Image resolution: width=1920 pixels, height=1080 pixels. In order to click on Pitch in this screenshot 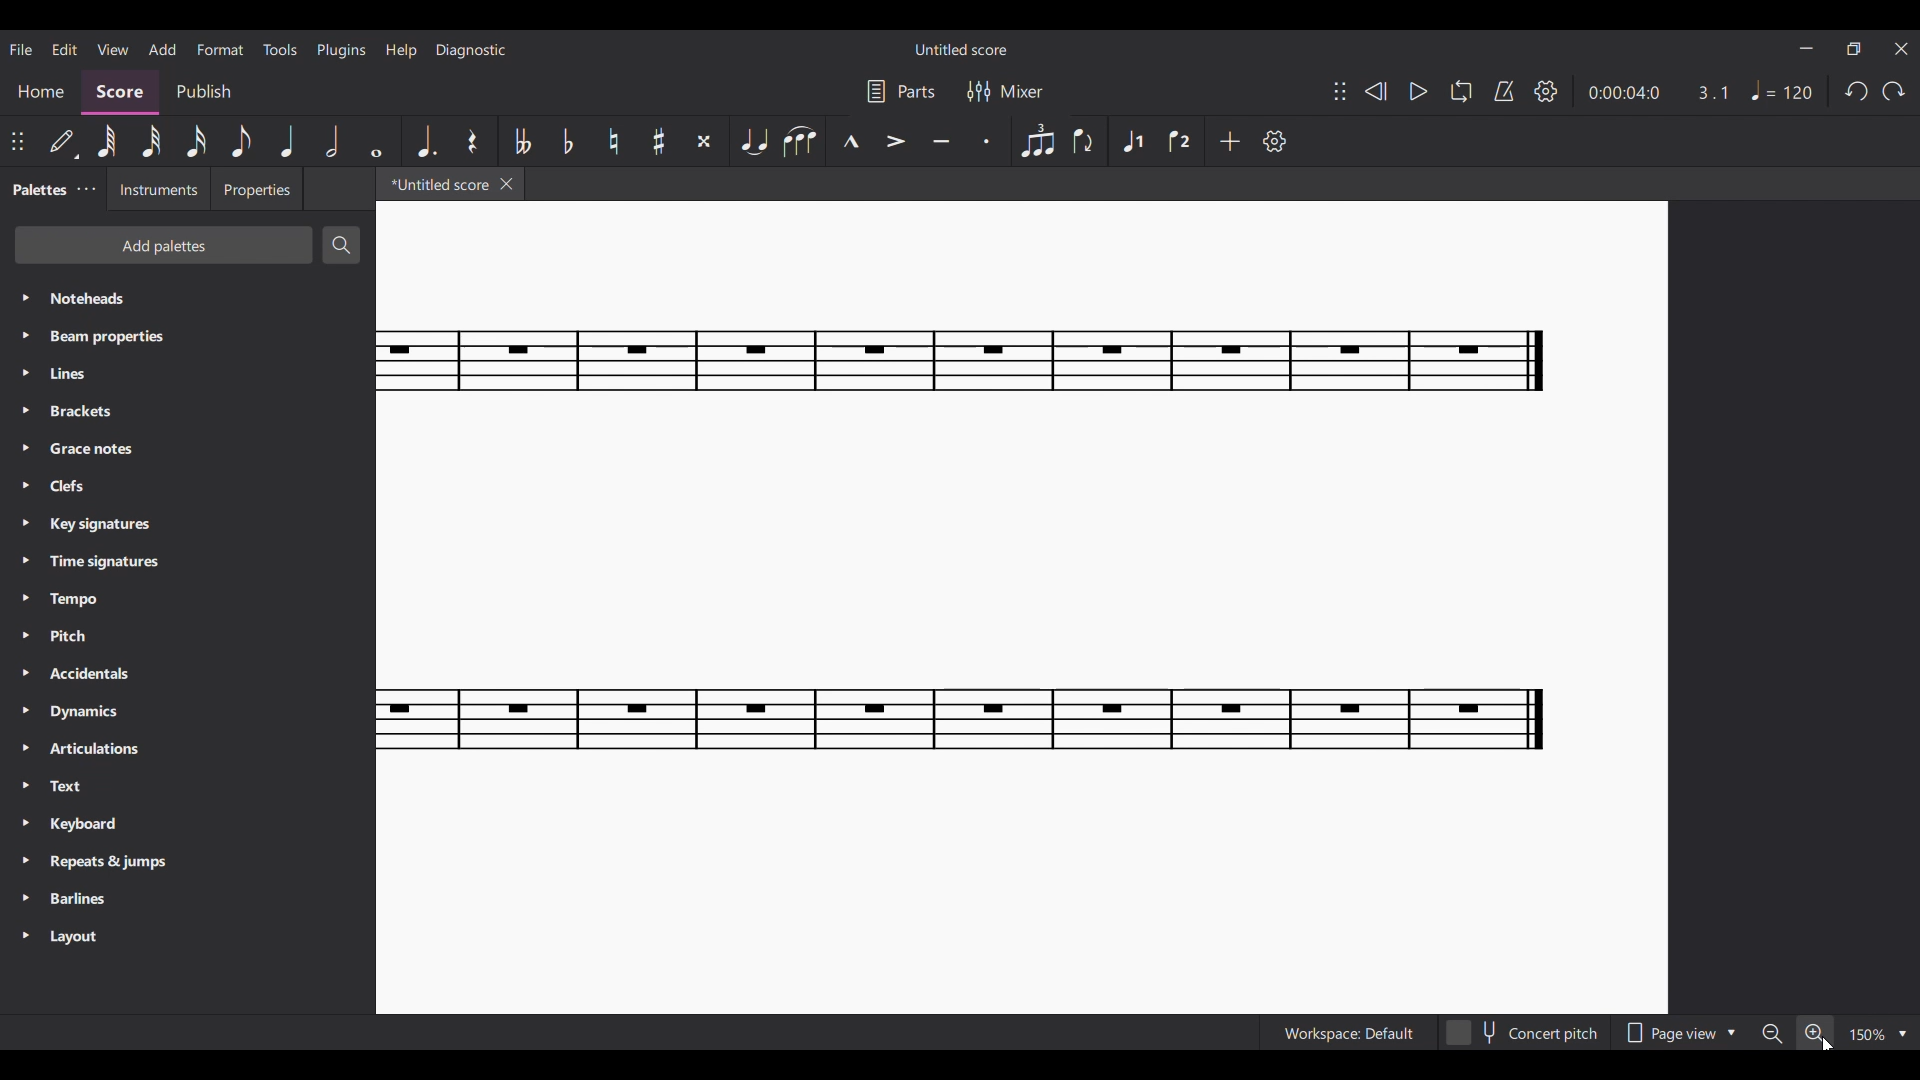, I will do `click(187, 636)`.